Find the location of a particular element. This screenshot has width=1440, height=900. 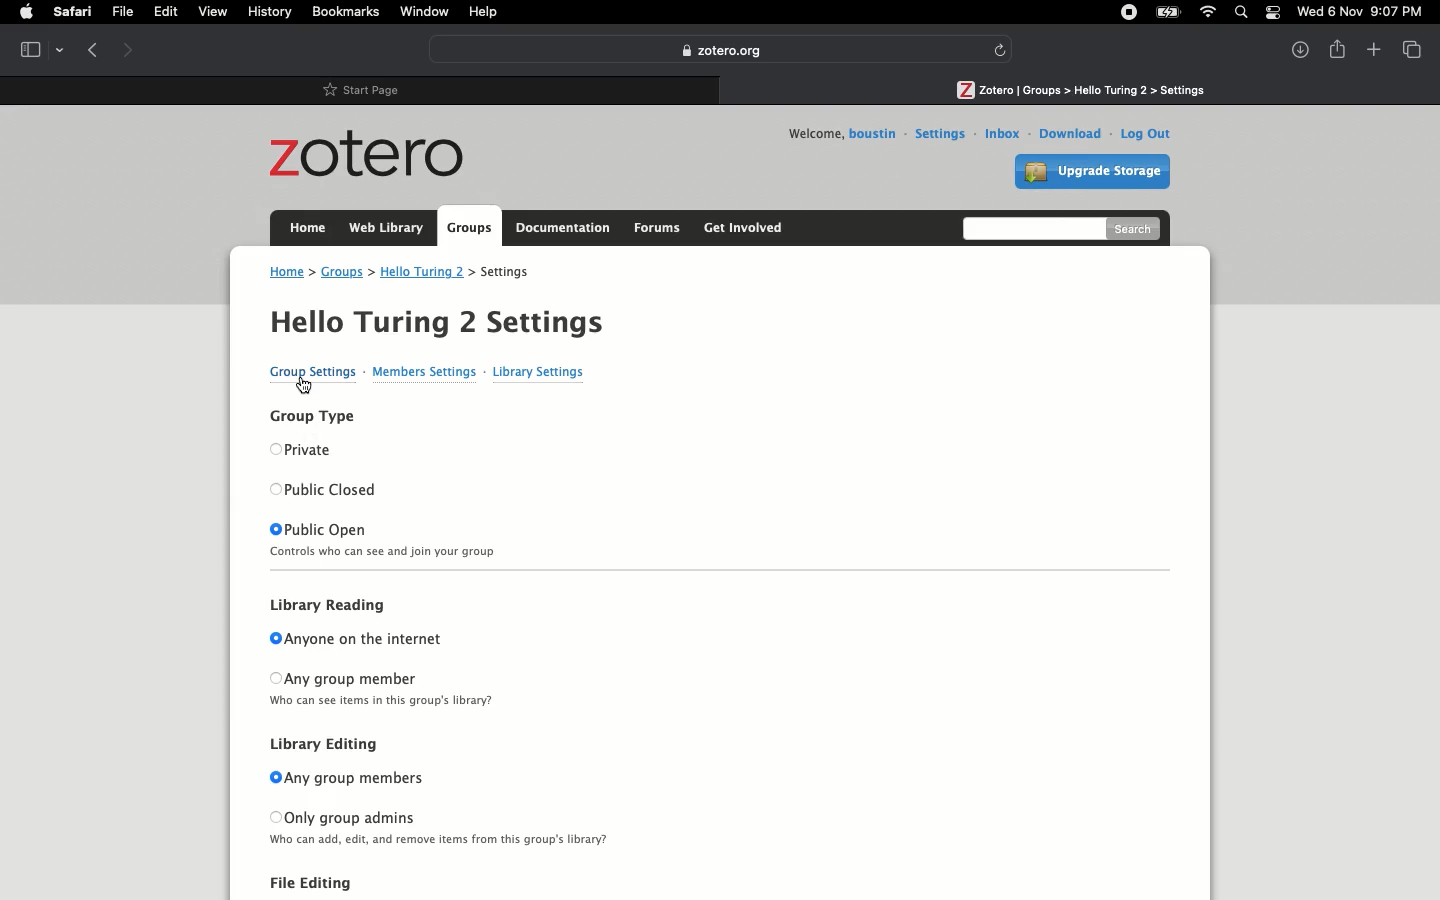

Tab view is located at coordinates (40, 48).